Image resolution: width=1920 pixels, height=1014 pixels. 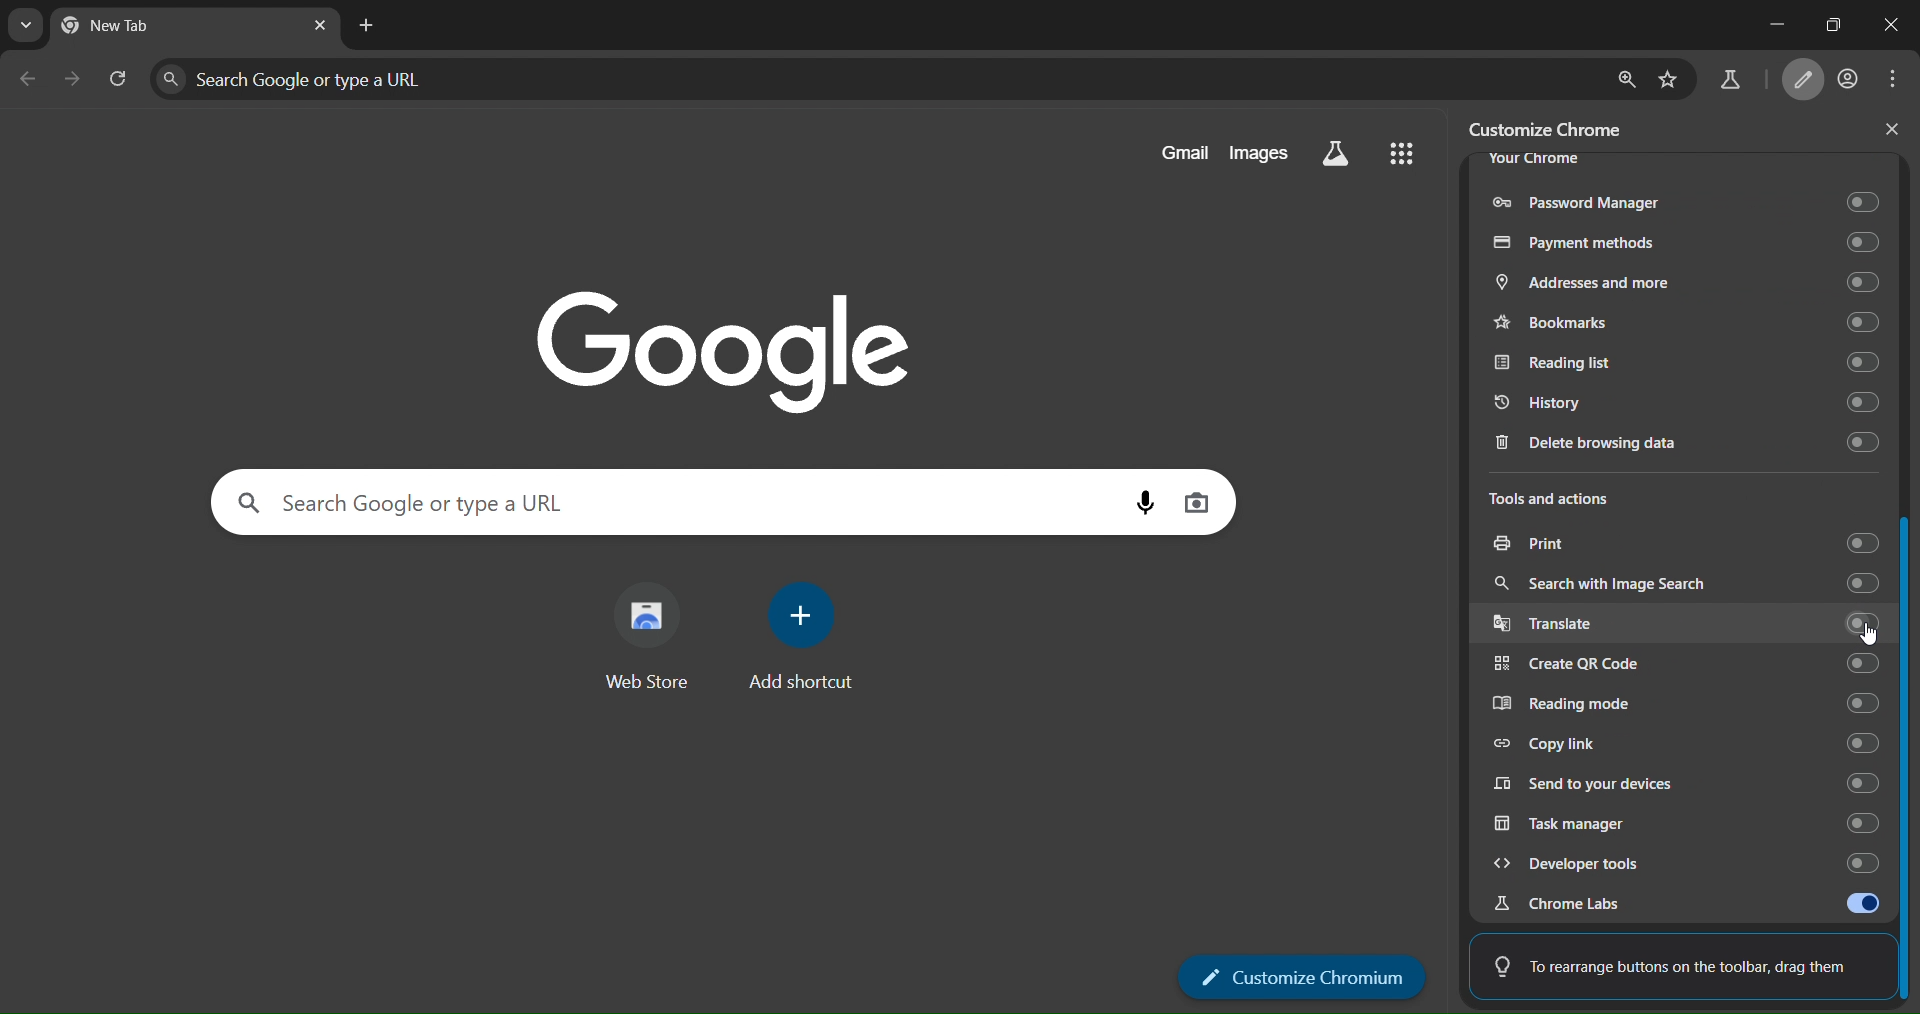 I want to click on bookmarks, so click(x=1685, y=320).